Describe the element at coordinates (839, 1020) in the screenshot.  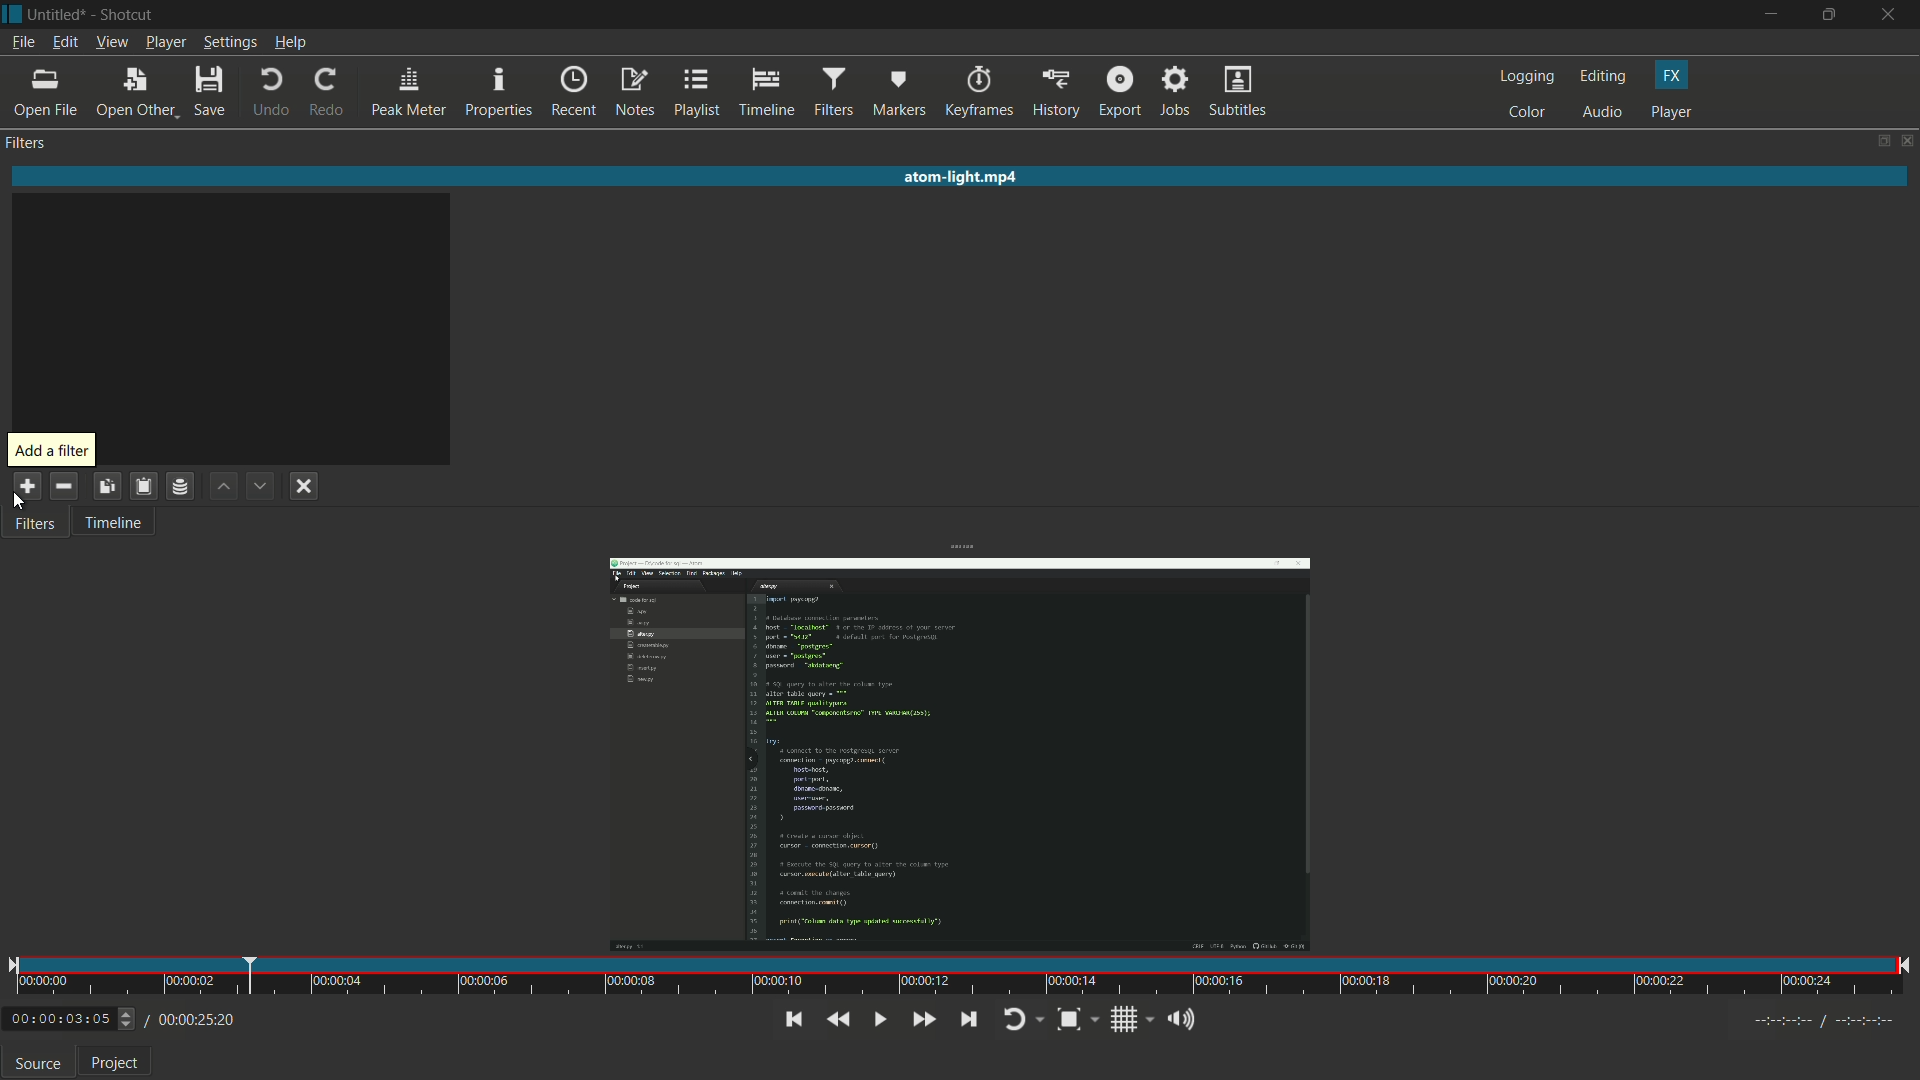
I see `quickly play backwards` at that location.